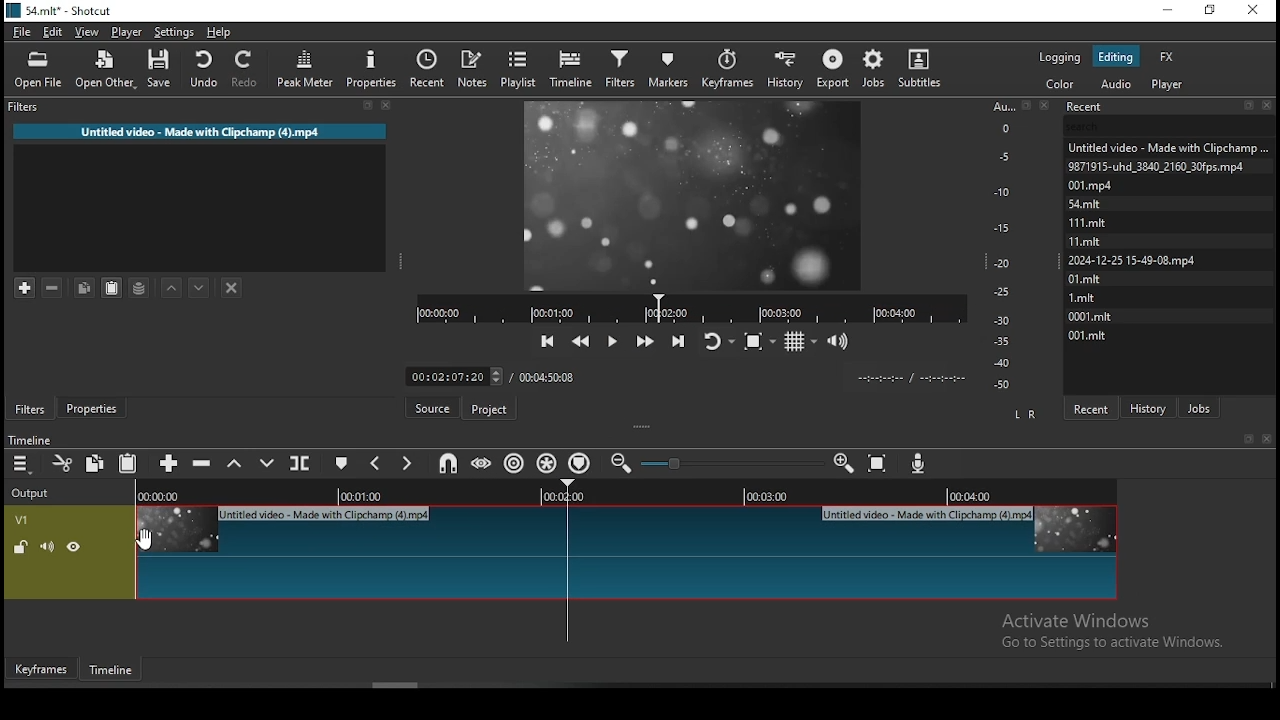  I want to click on (un)mute, so click(47, 547).